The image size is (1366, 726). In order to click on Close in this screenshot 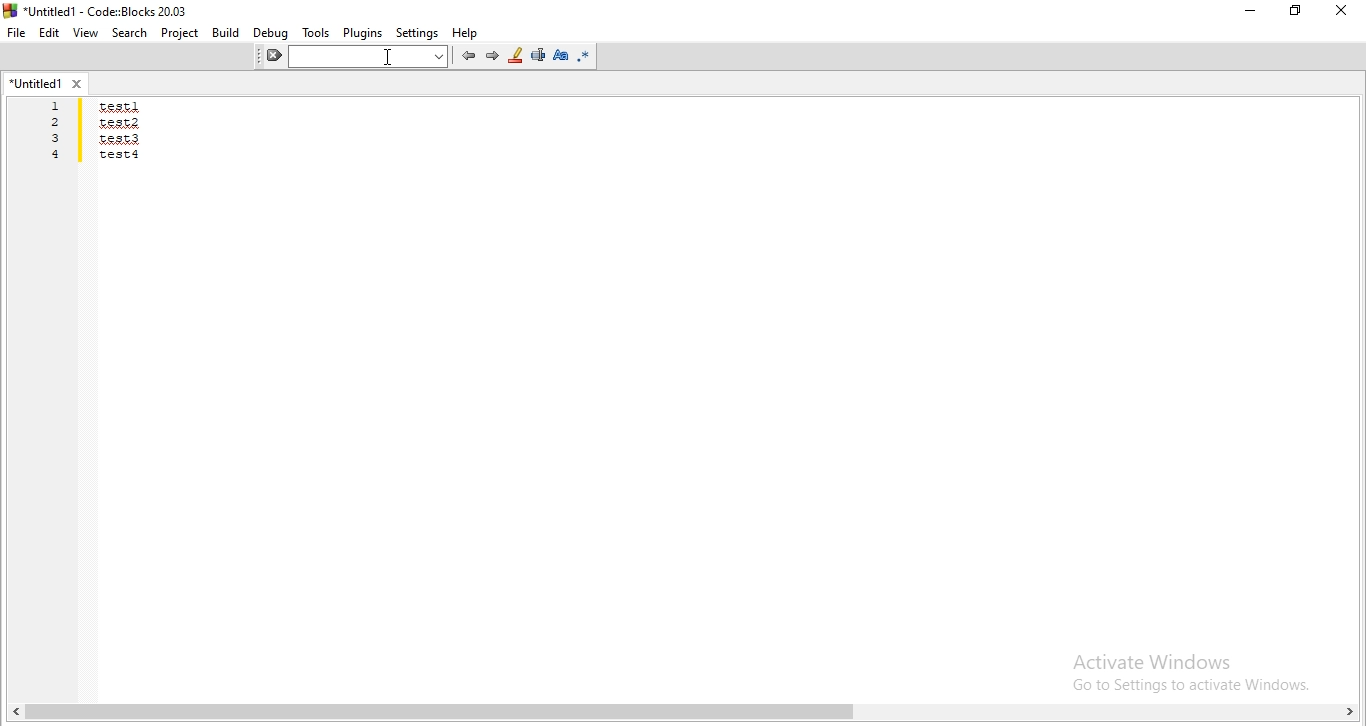, I will do `click(1343, 12)`.